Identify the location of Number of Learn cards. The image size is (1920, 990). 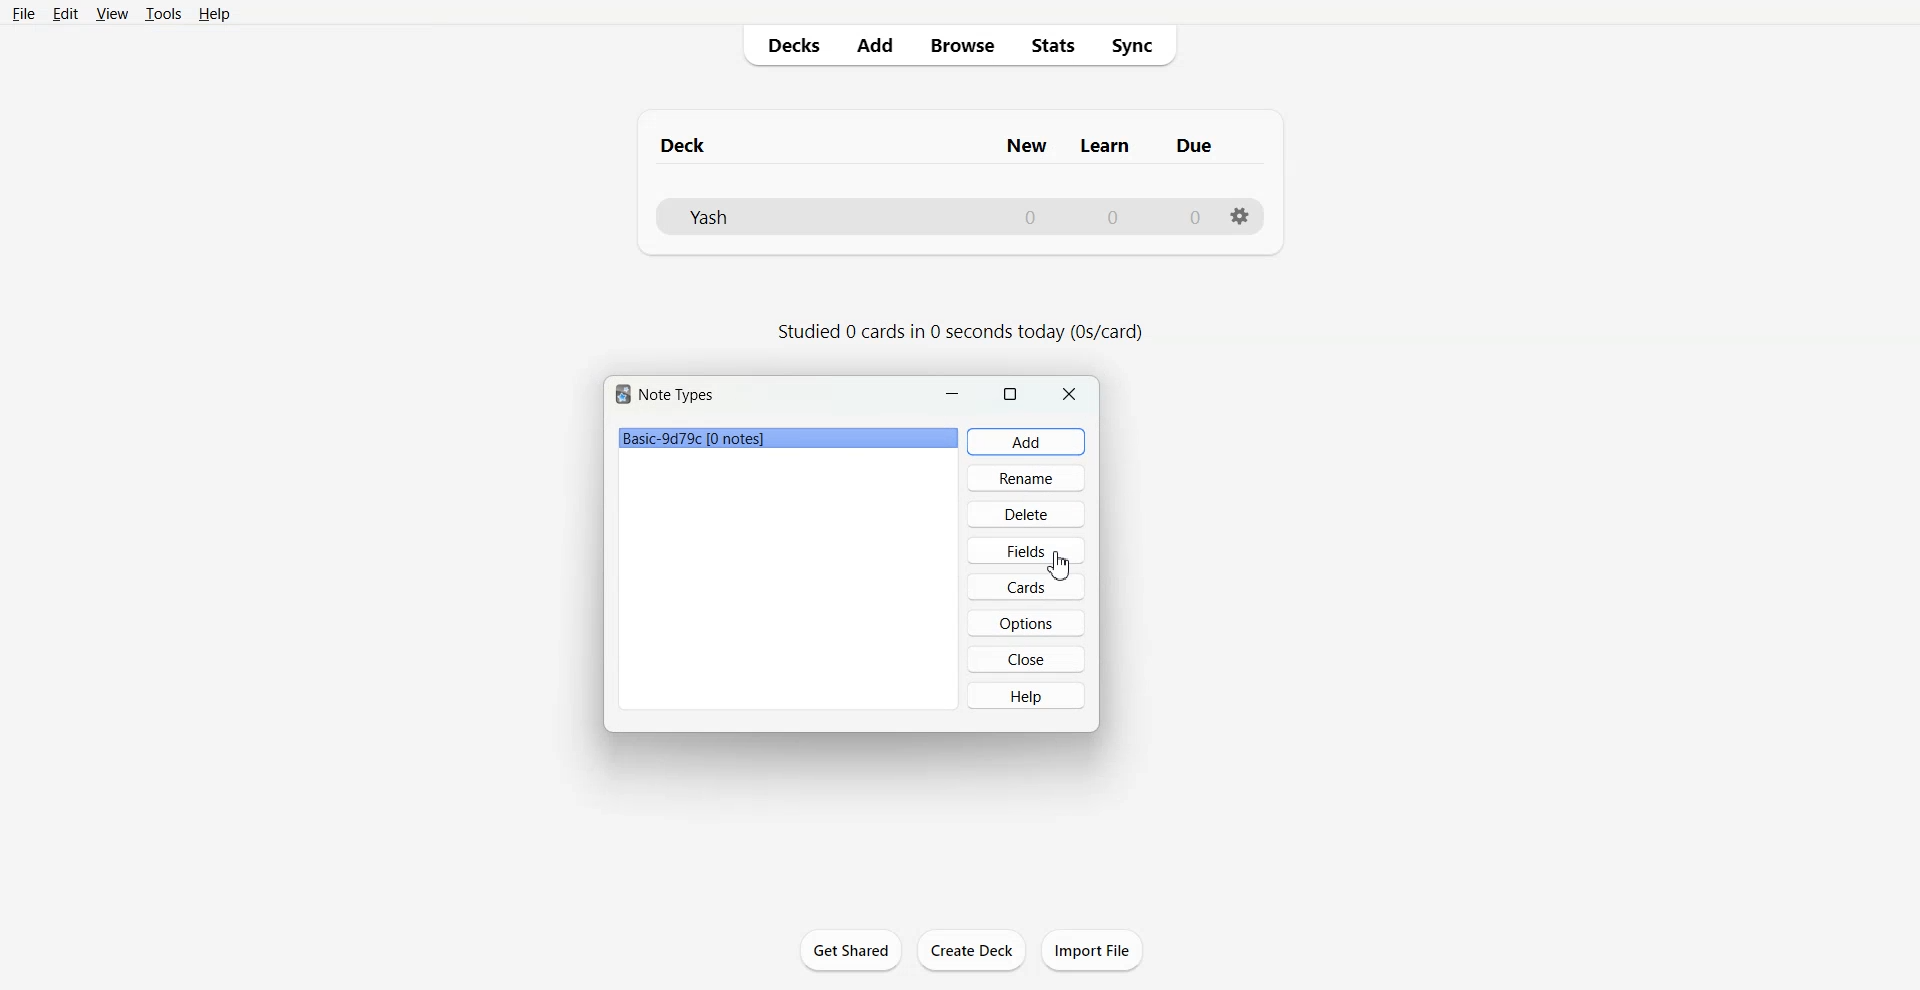
(1113, 216).